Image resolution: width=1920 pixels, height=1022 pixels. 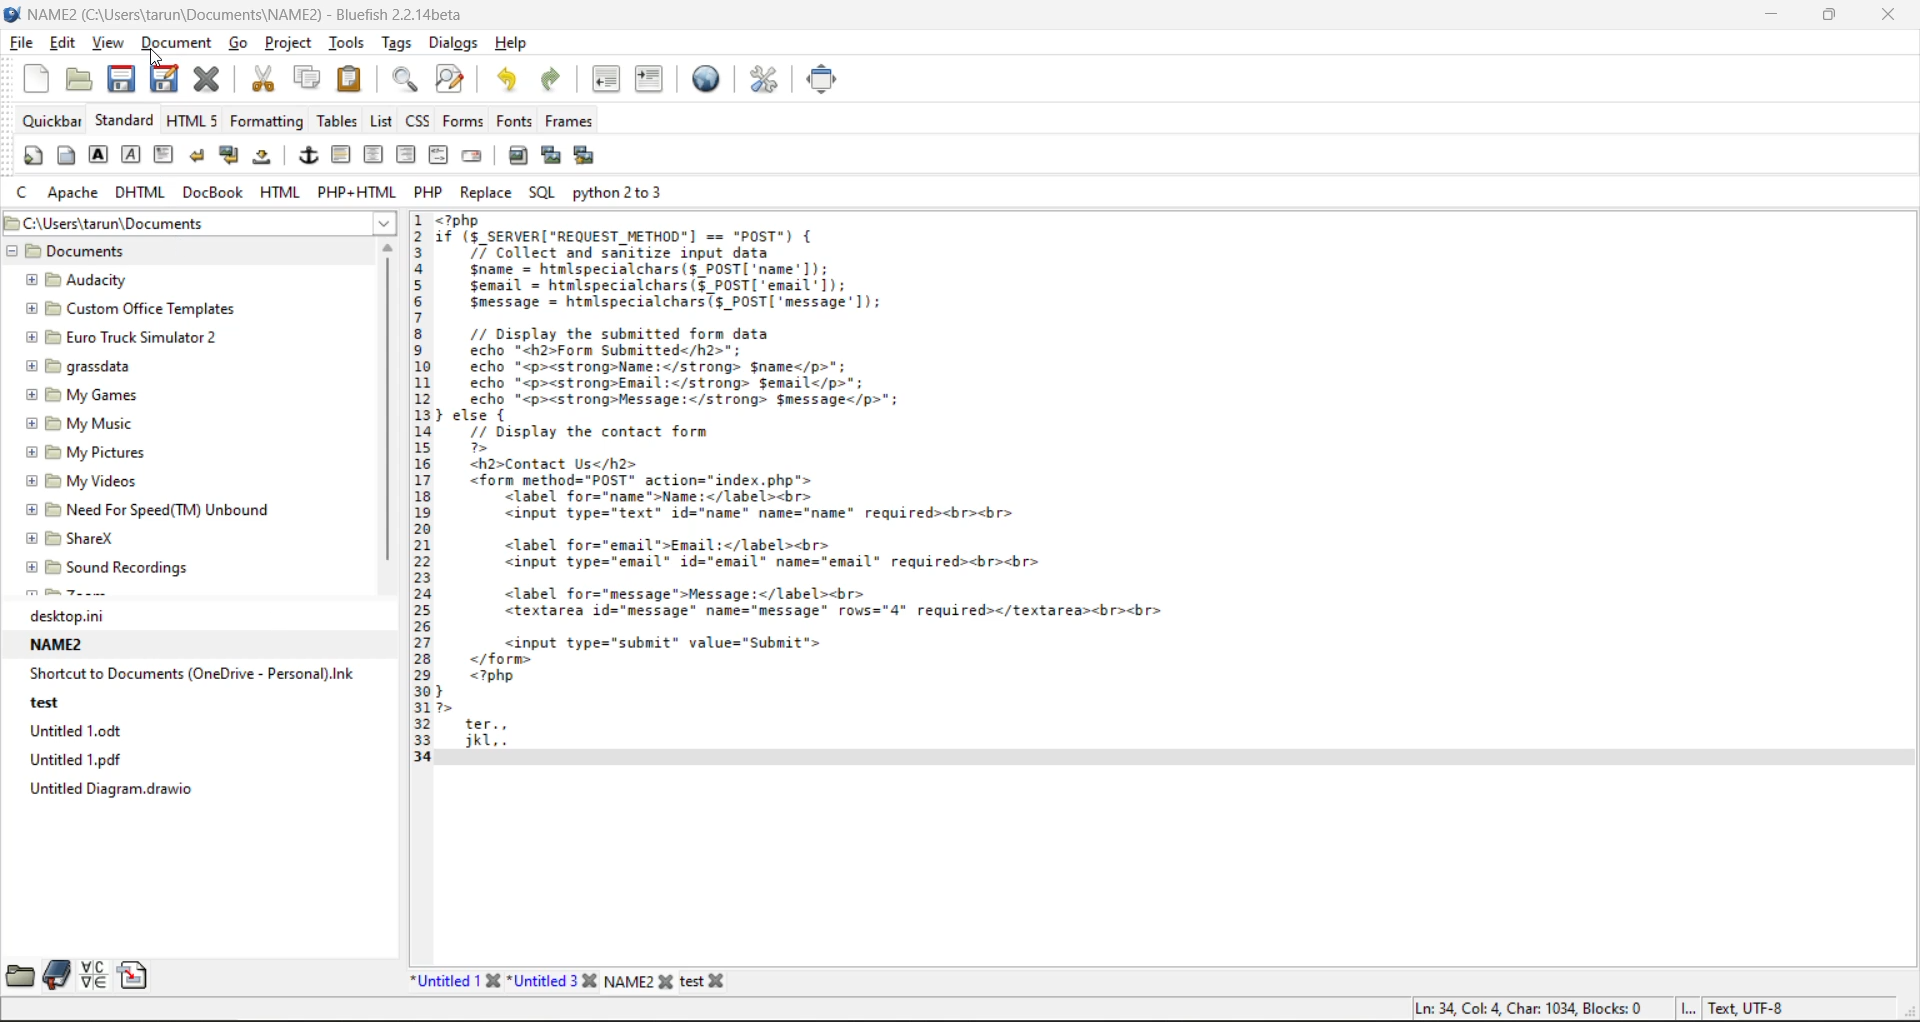 What do you see at coordinates (73, 190) in the screenshot?
I see `apache` at bounding box center [73, 190].